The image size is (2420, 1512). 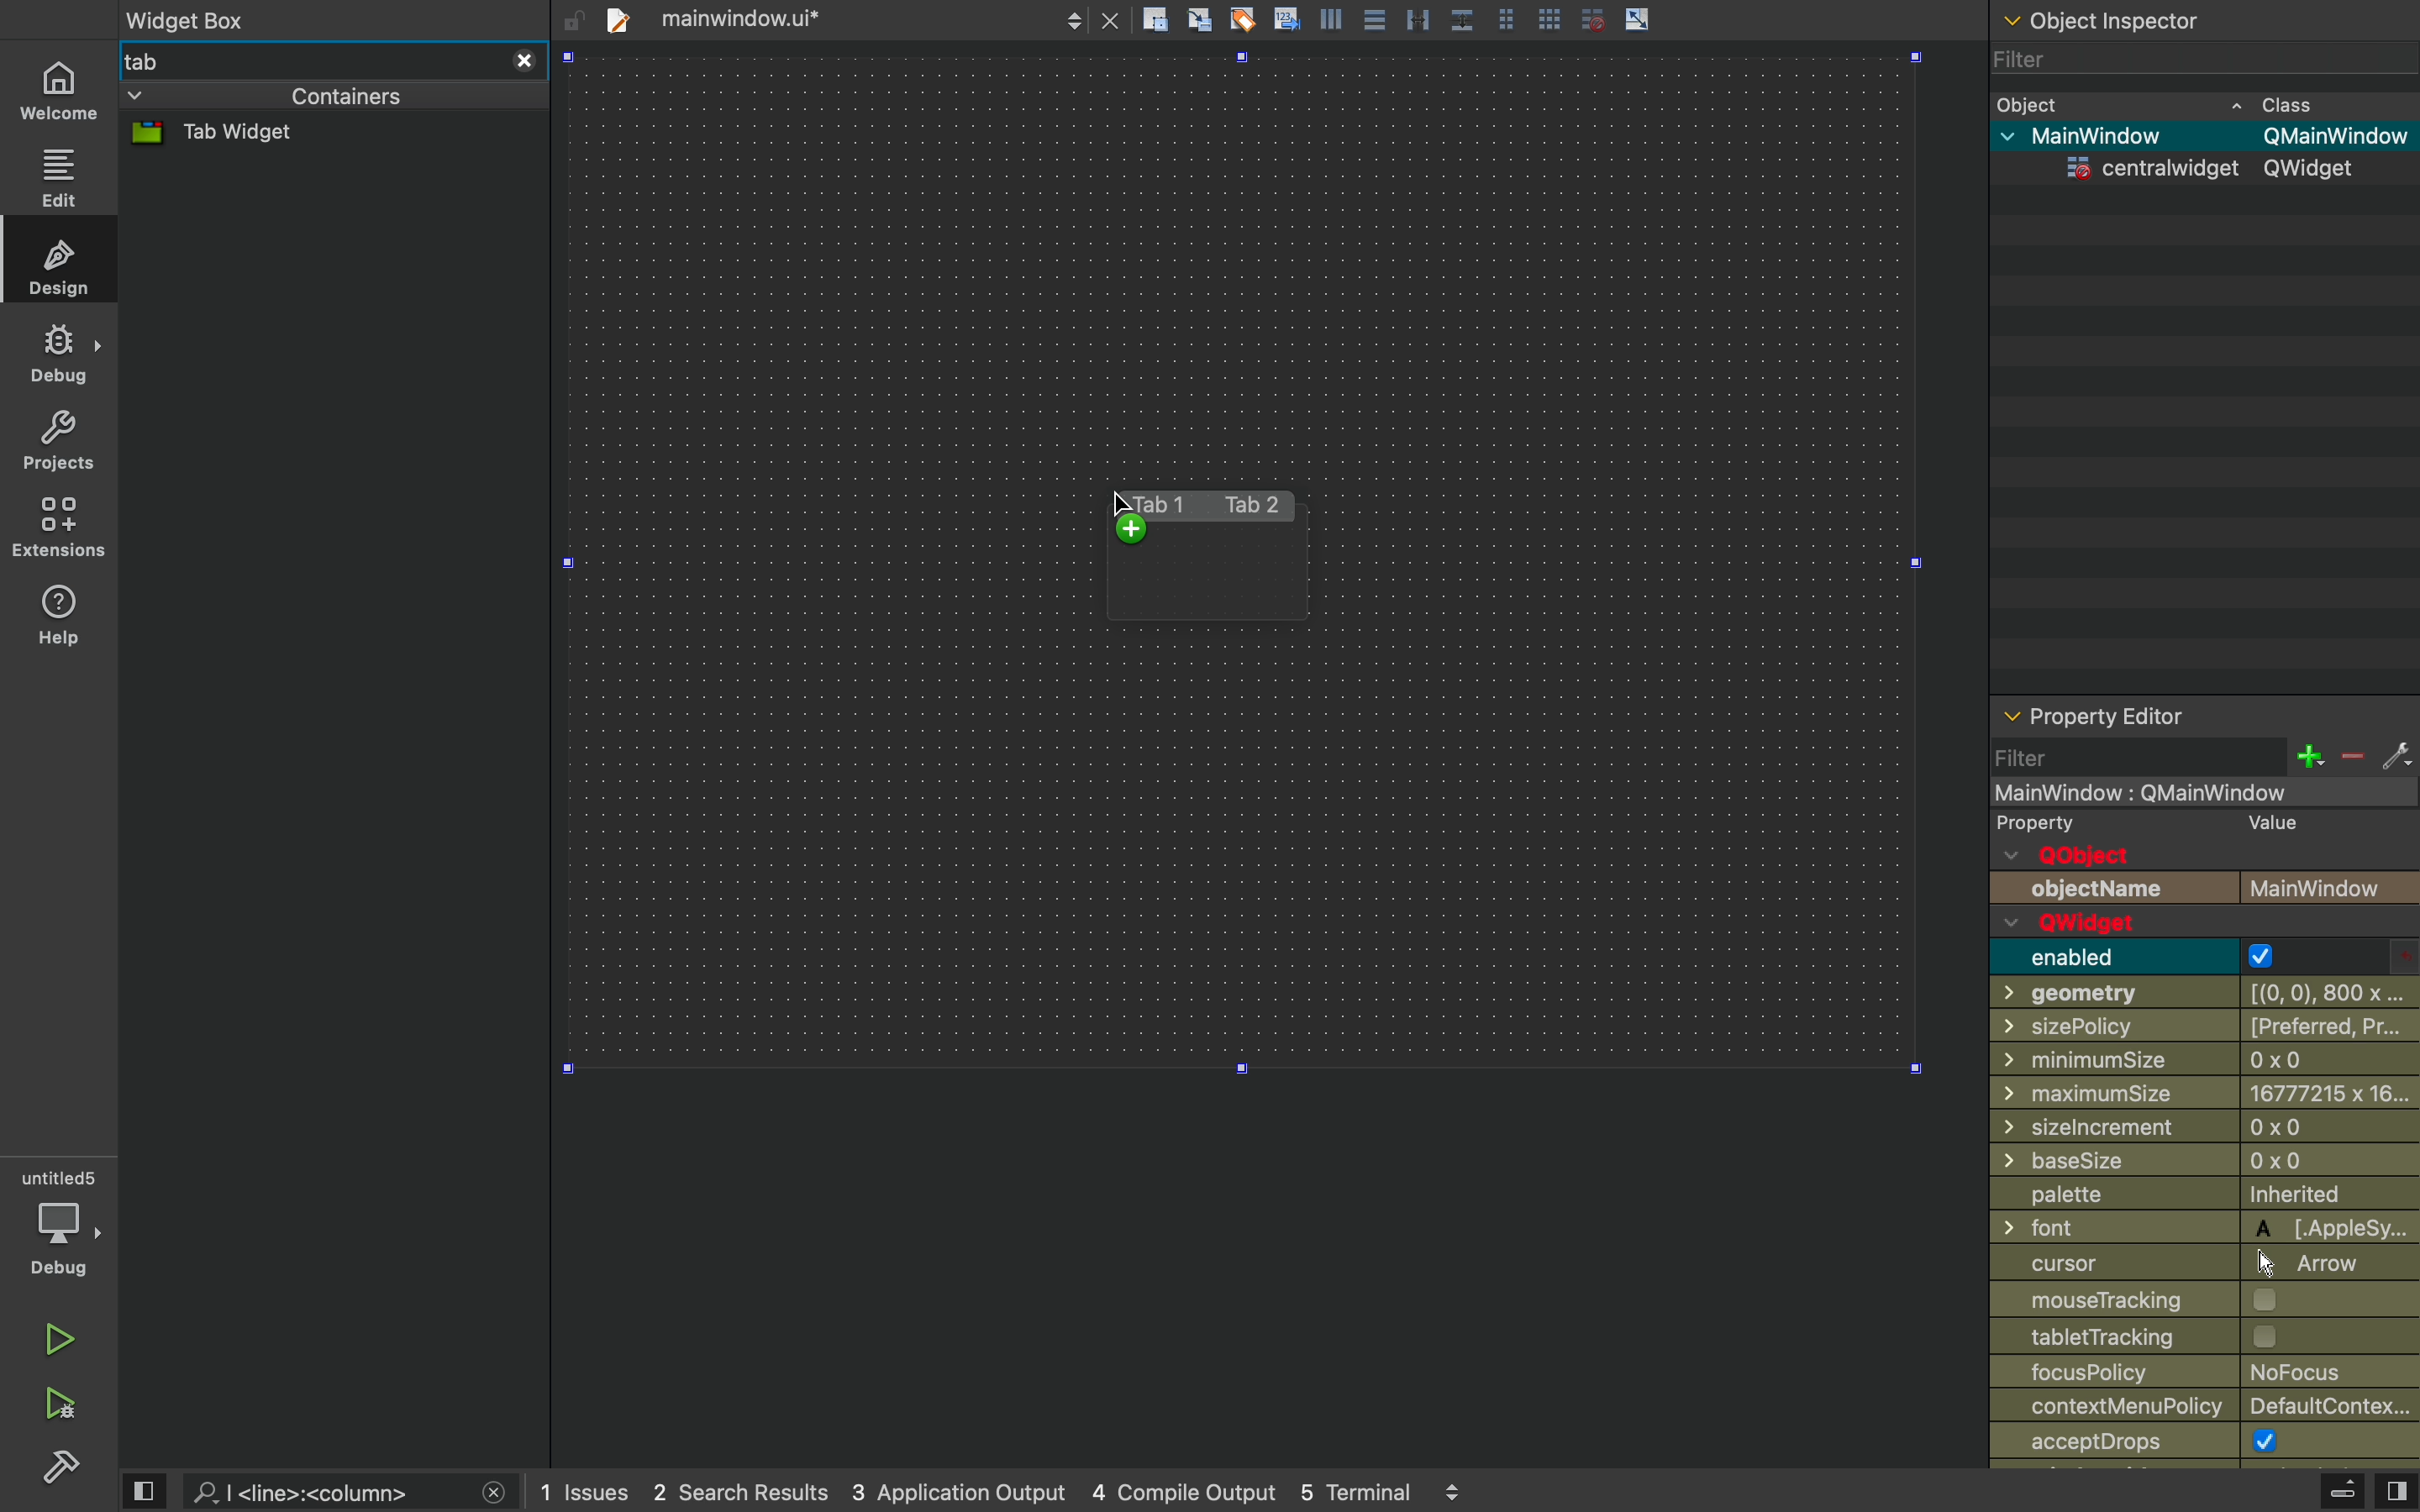 What do you see at coordinates (58, 356) in the screenshot?
I see `debug` at bounding box center [58, 356].